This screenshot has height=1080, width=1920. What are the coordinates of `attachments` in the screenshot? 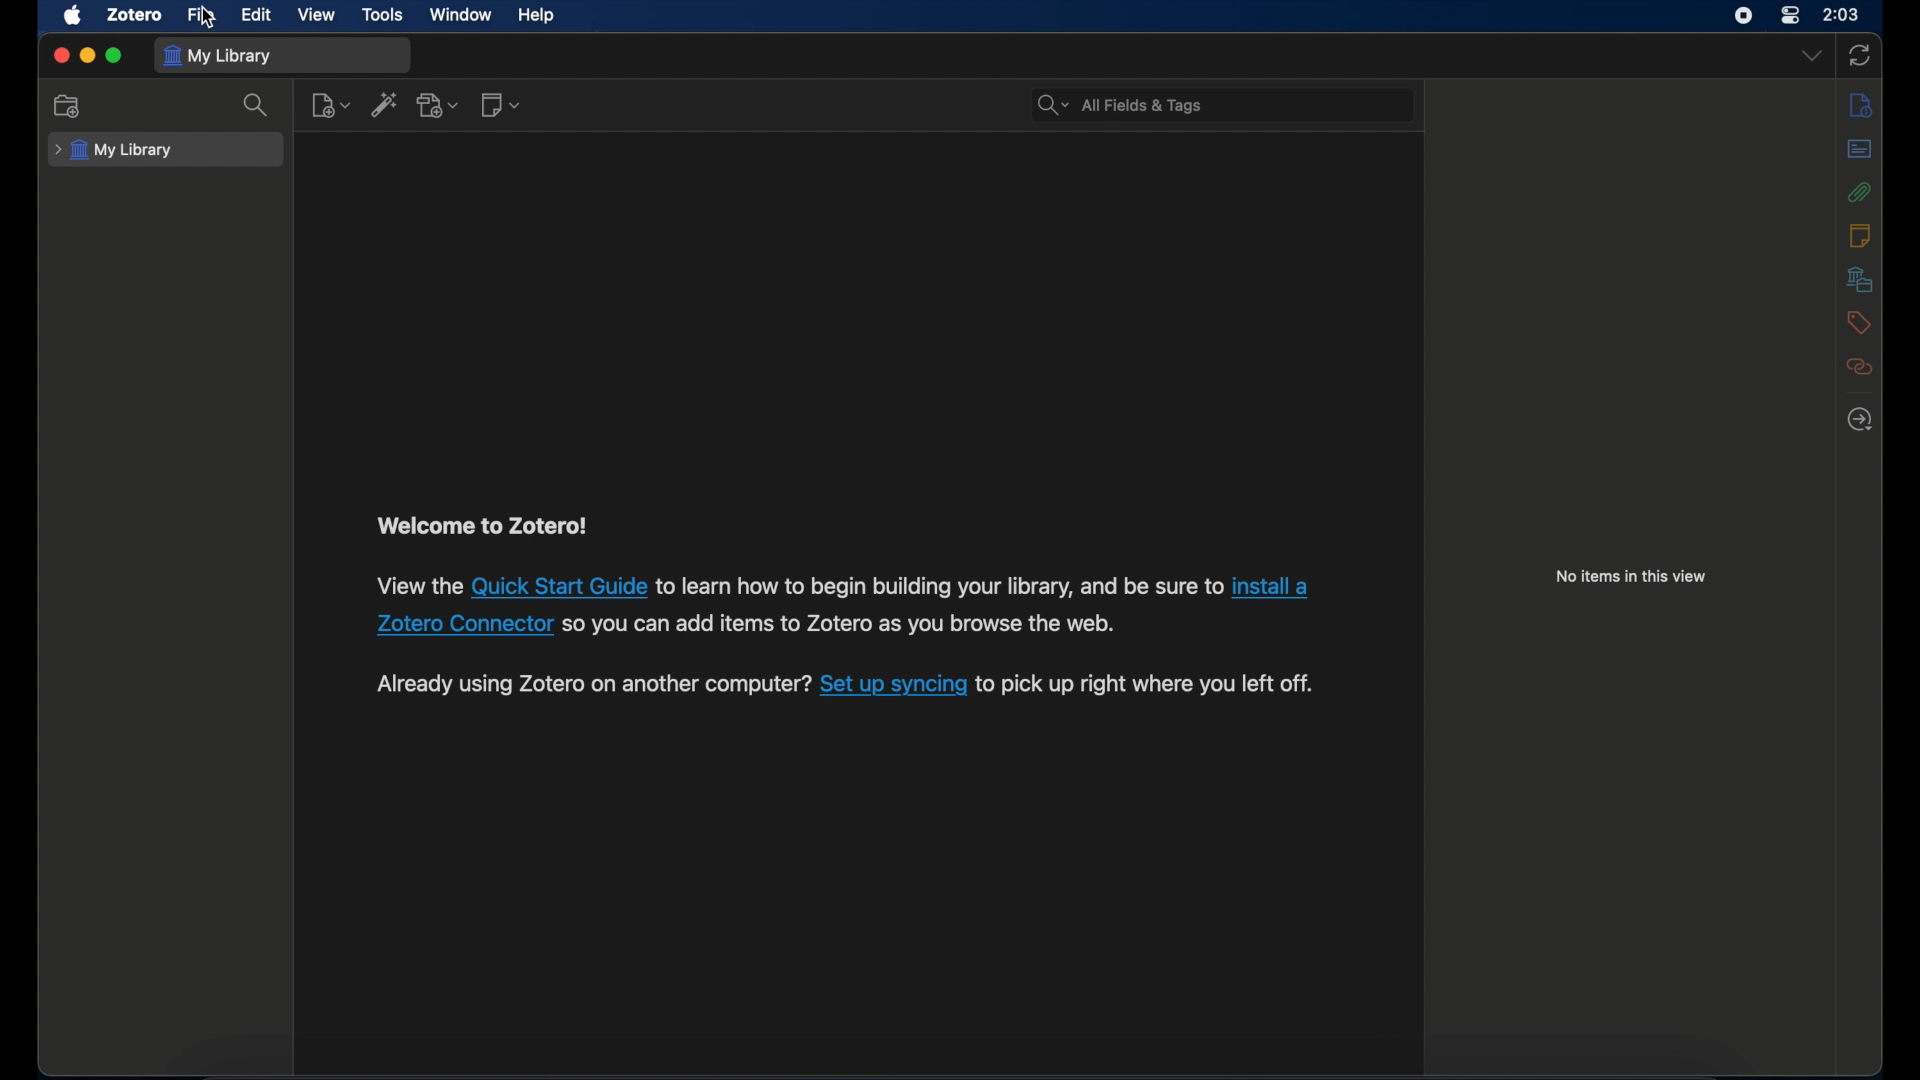 It's located at (1861, 192).